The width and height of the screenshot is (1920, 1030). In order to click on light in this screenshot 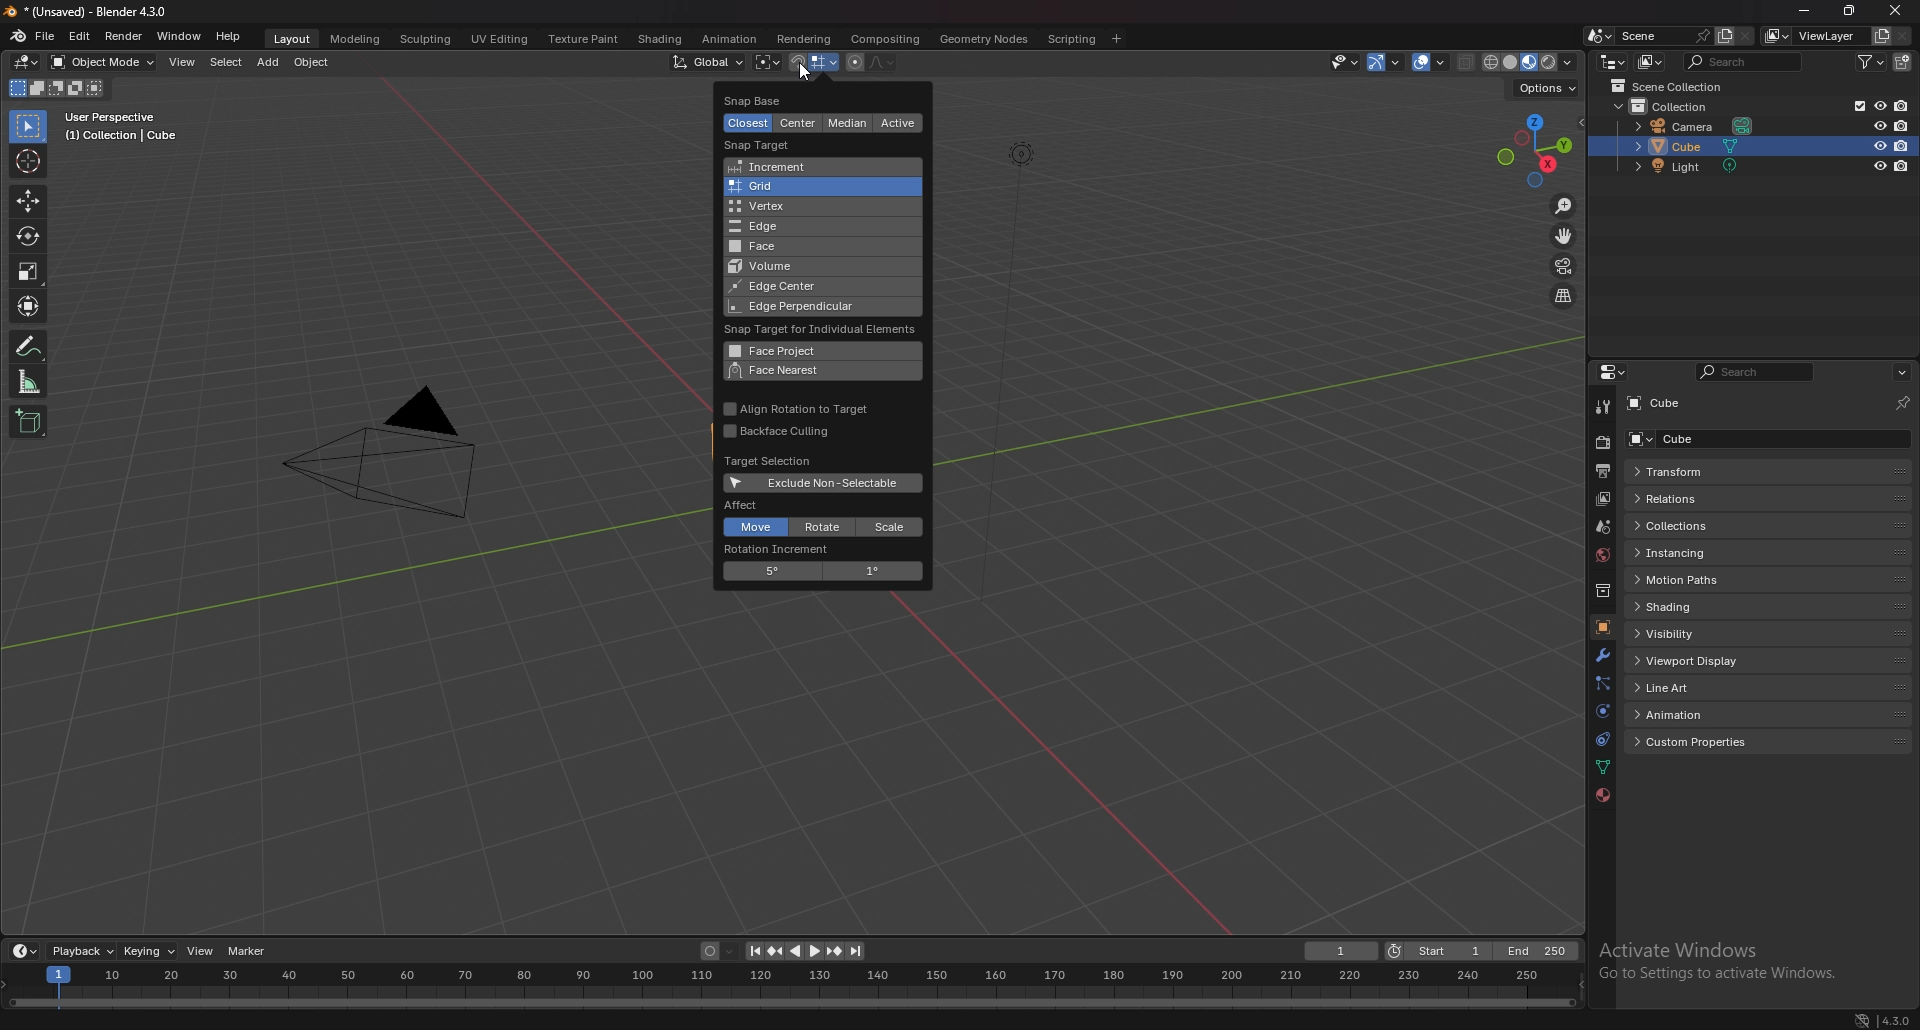, I will do `click(1695, 166)`.